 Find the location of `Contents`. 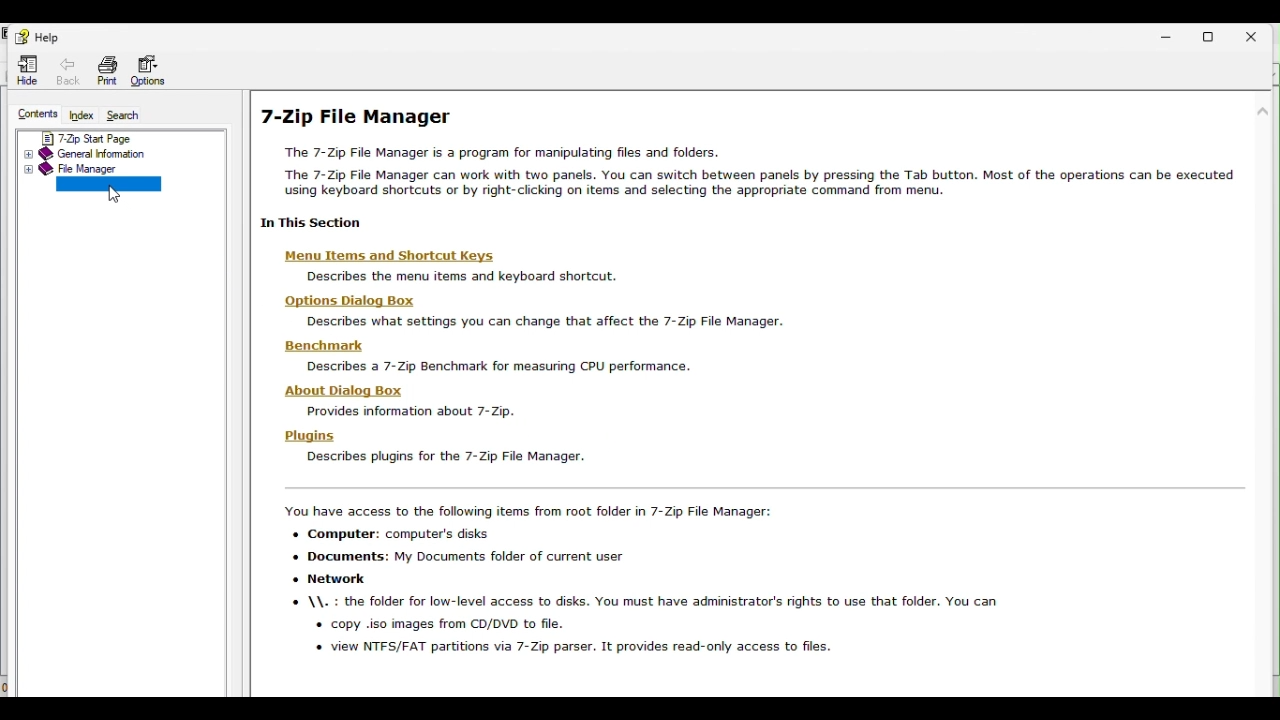

Contents is located at coordinates (31, 113).